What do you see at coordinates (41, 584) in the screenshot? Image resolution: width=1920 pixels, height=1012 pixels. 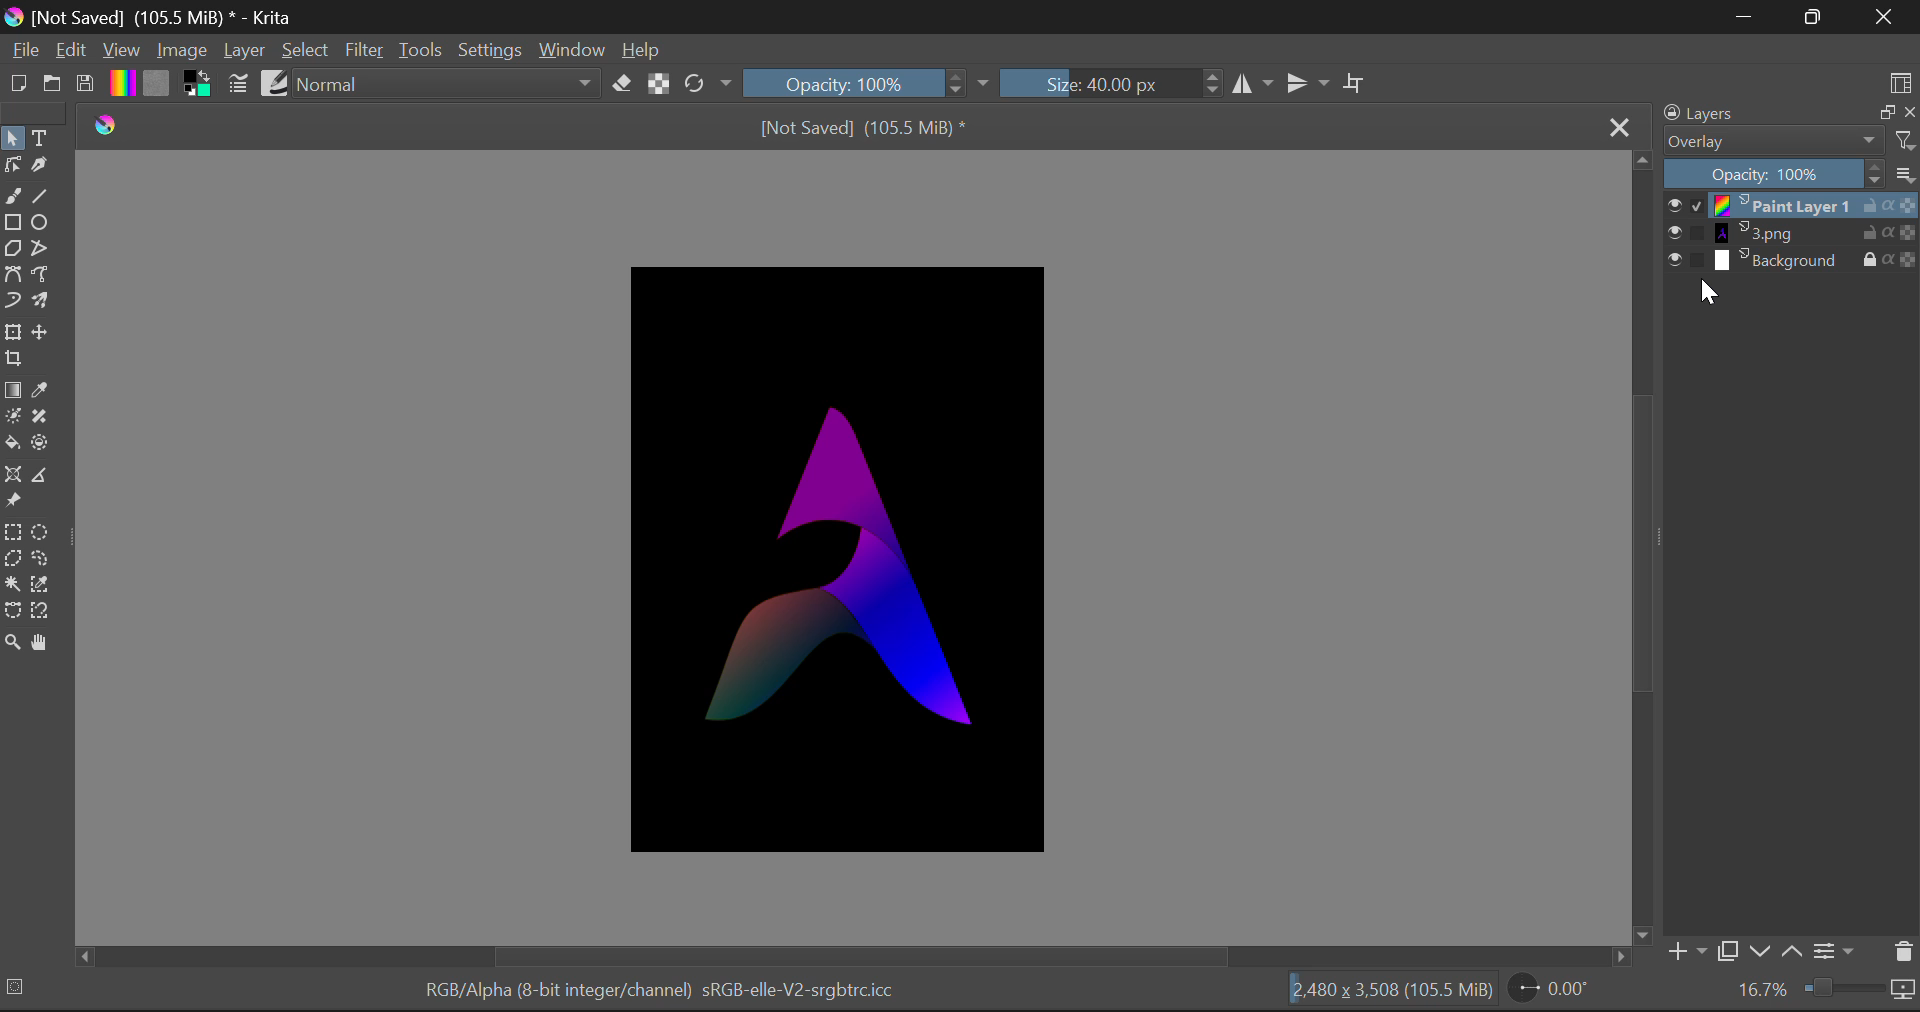 I see `Similar Color Selection` at bounding box center [41, 584].